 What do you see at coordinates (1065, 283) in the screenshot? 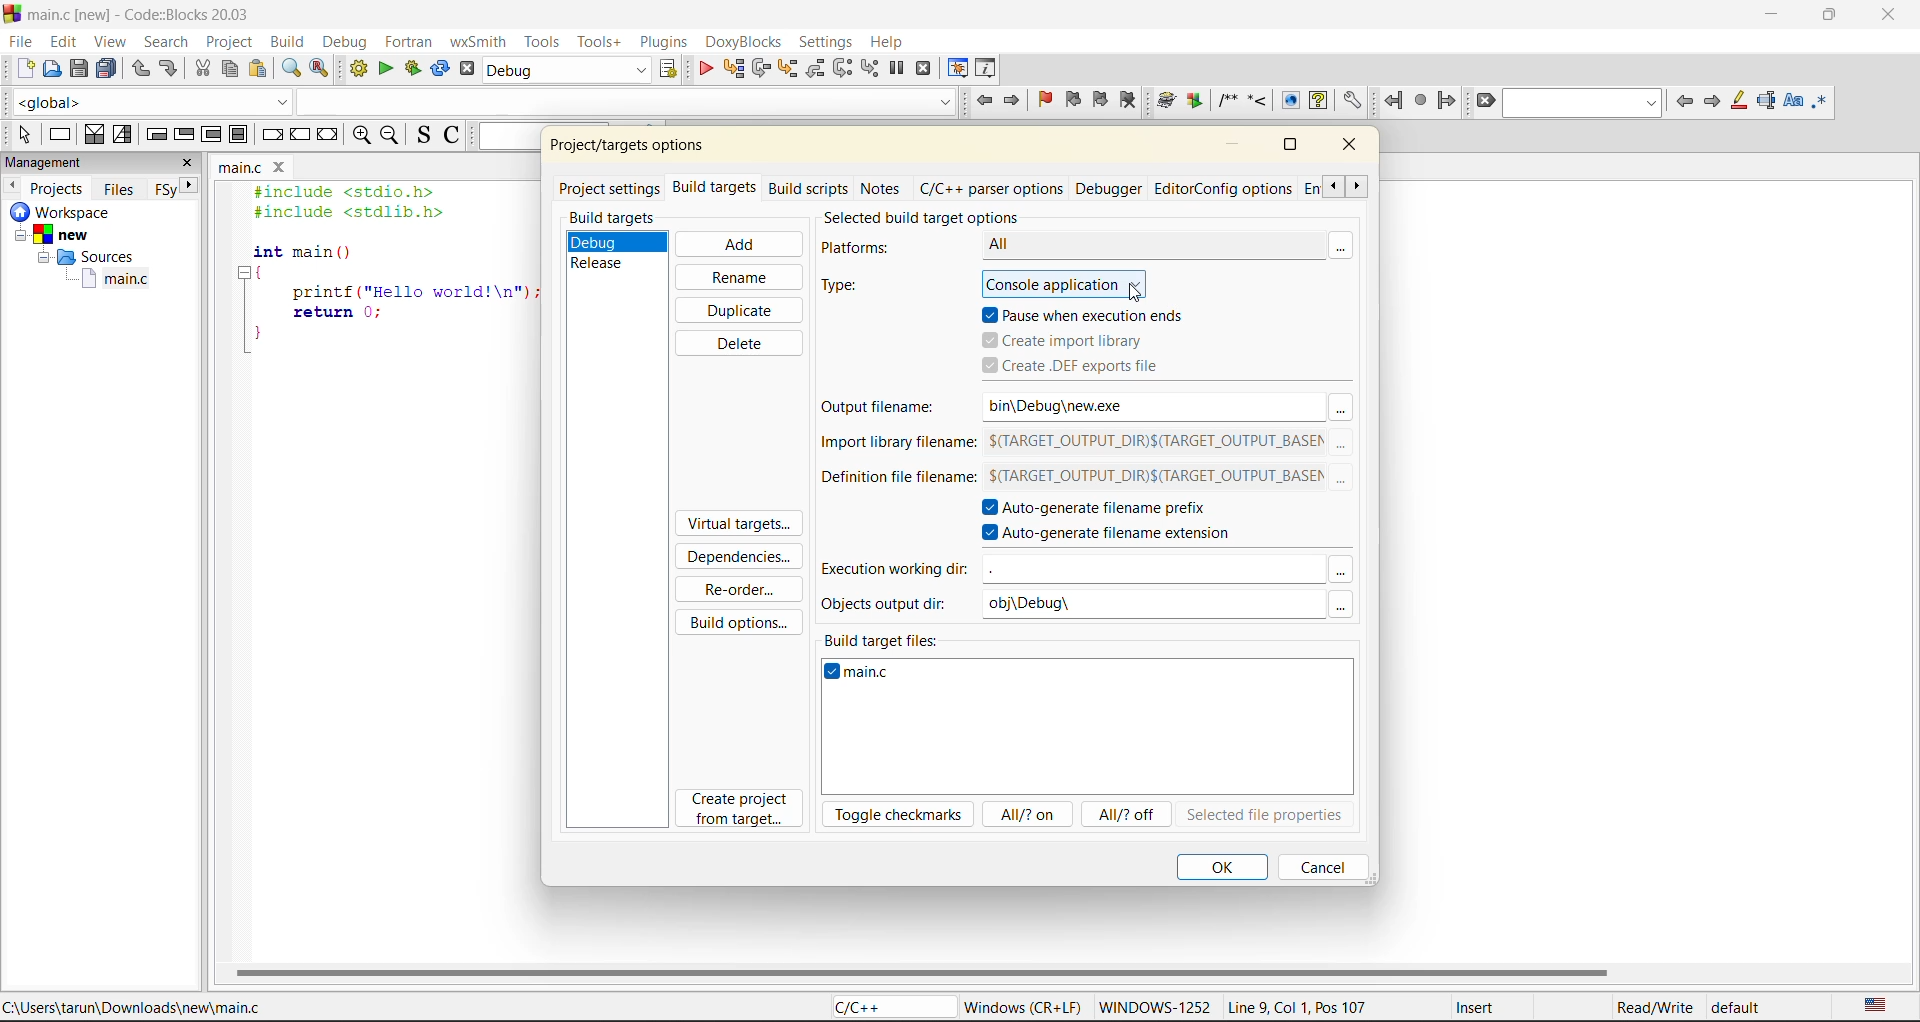
I see `console application` at bounding box center [1065, 283].